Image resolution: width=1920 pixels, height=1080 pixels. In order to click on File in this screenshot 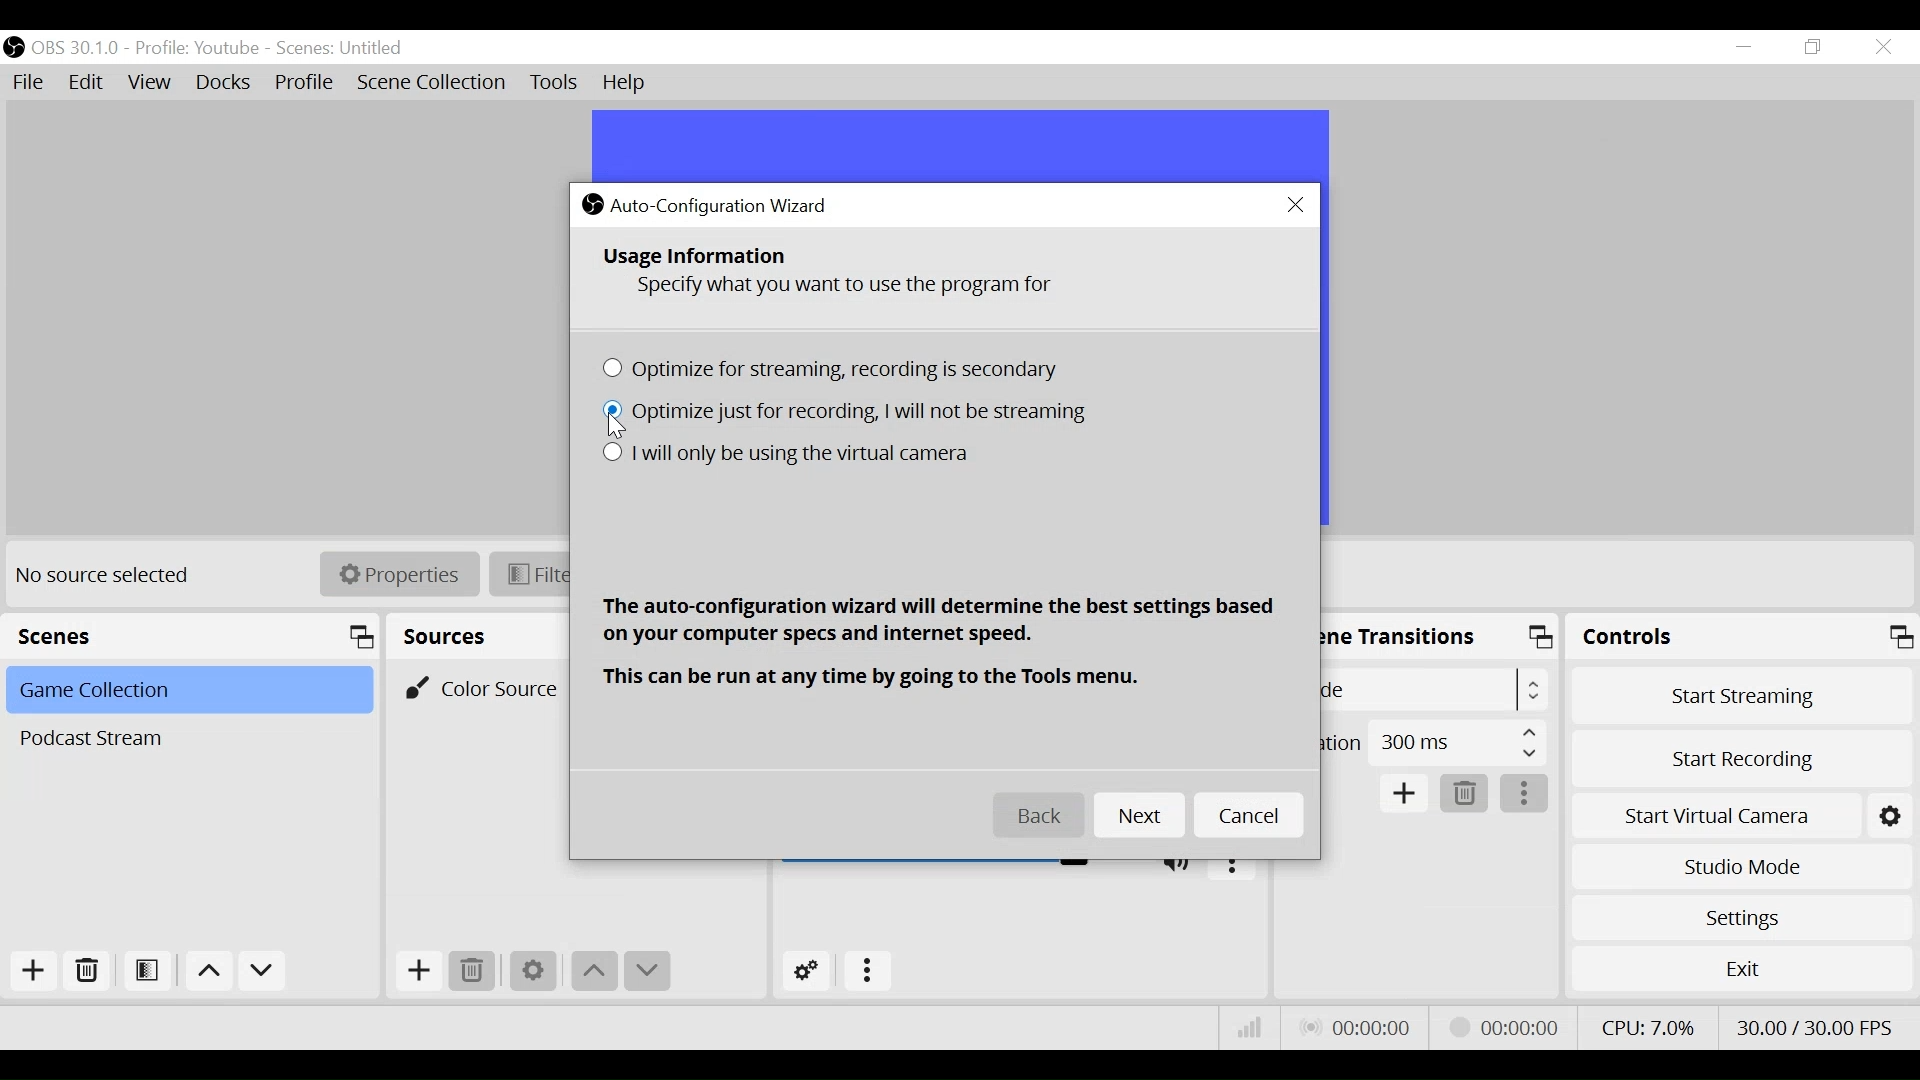, I will do `click(29, 83)`.